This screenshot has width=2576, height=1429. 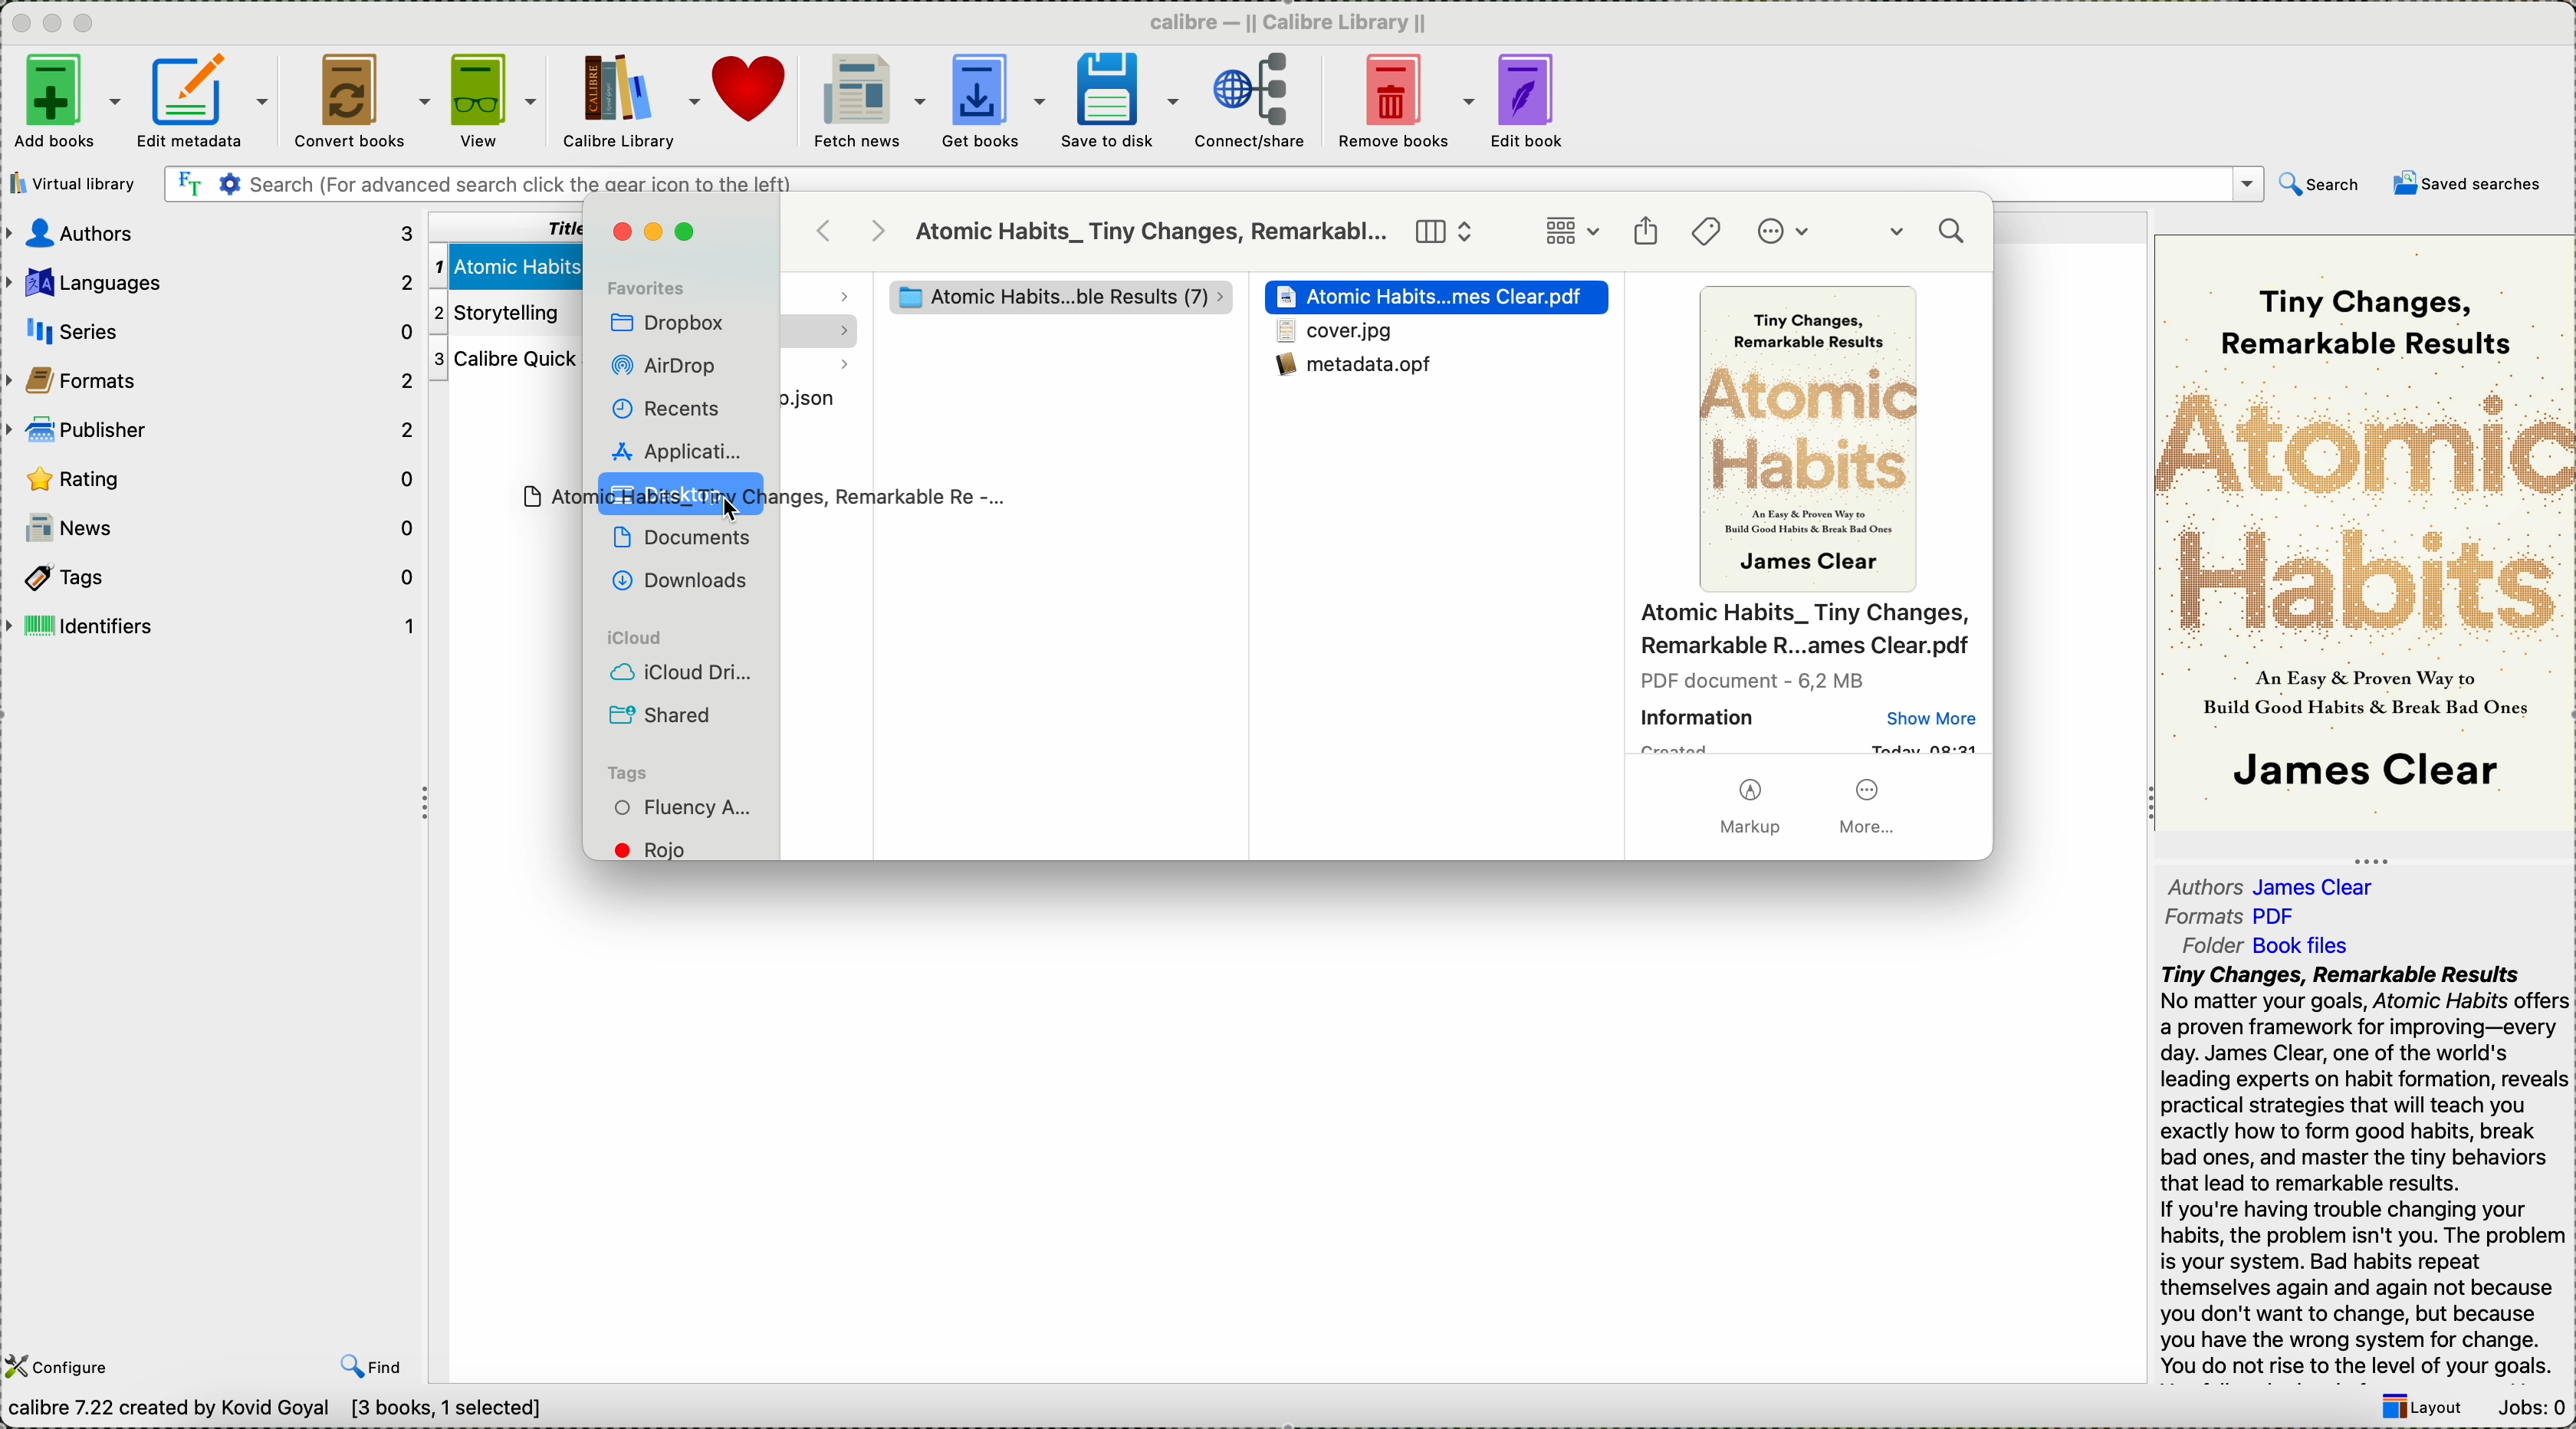 I want to click on more options, so click(x=1789, y=233).